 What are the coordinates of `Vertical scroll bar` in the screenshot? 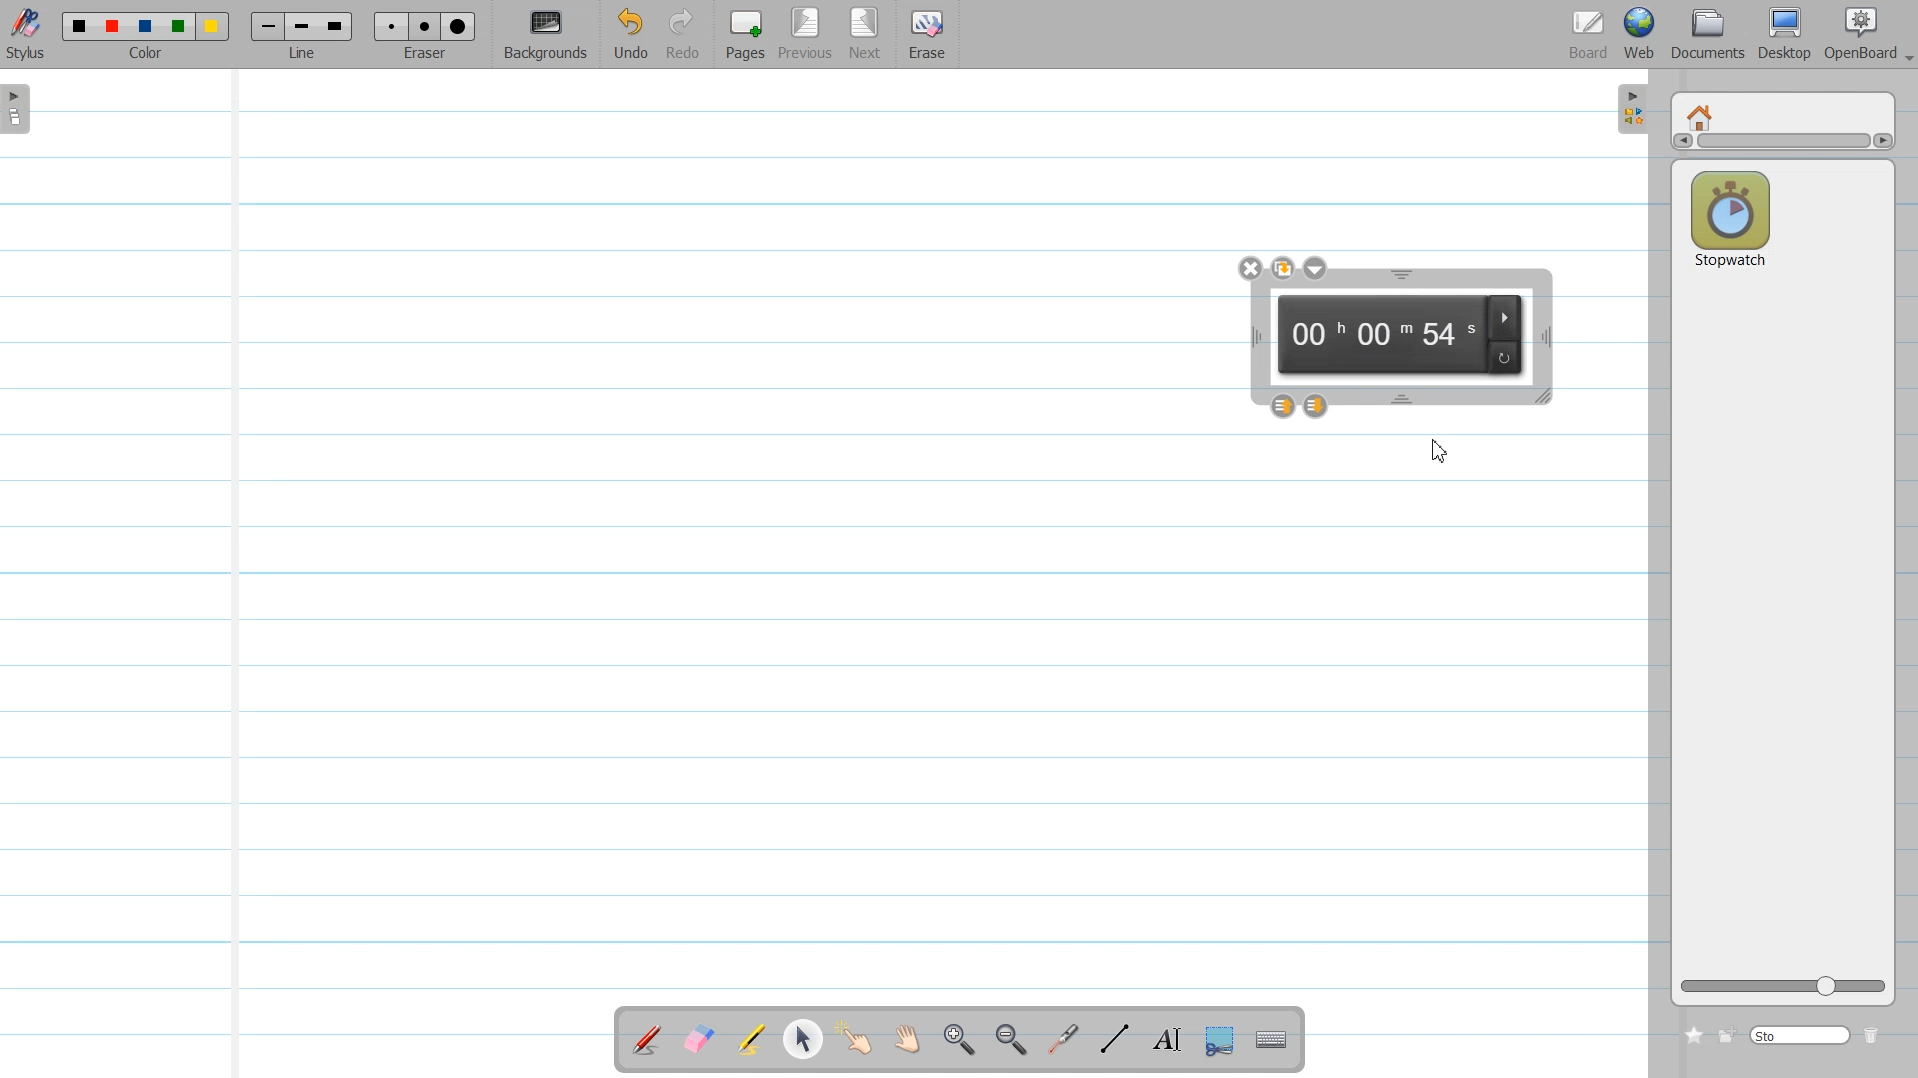 It's located at (1782, 144).